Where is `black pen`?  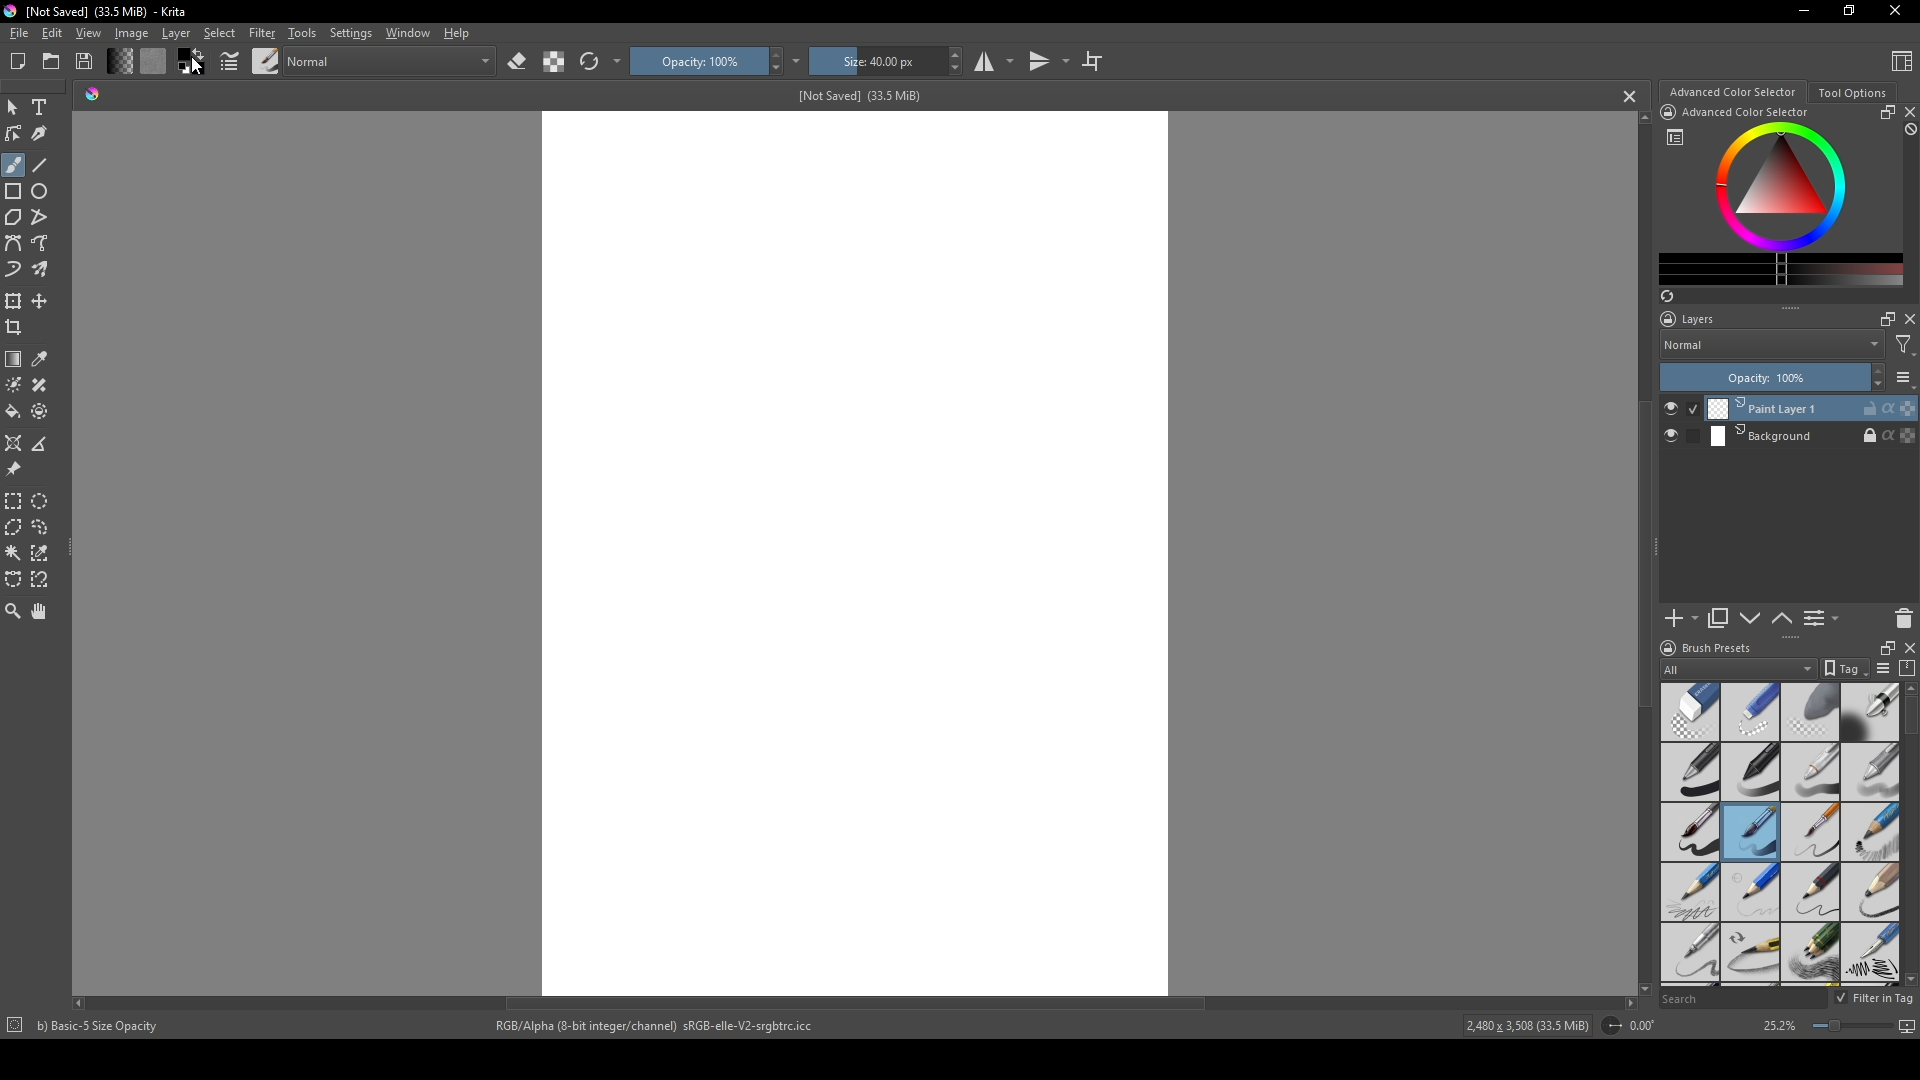 black pen is located at coordinates (1751, 772).